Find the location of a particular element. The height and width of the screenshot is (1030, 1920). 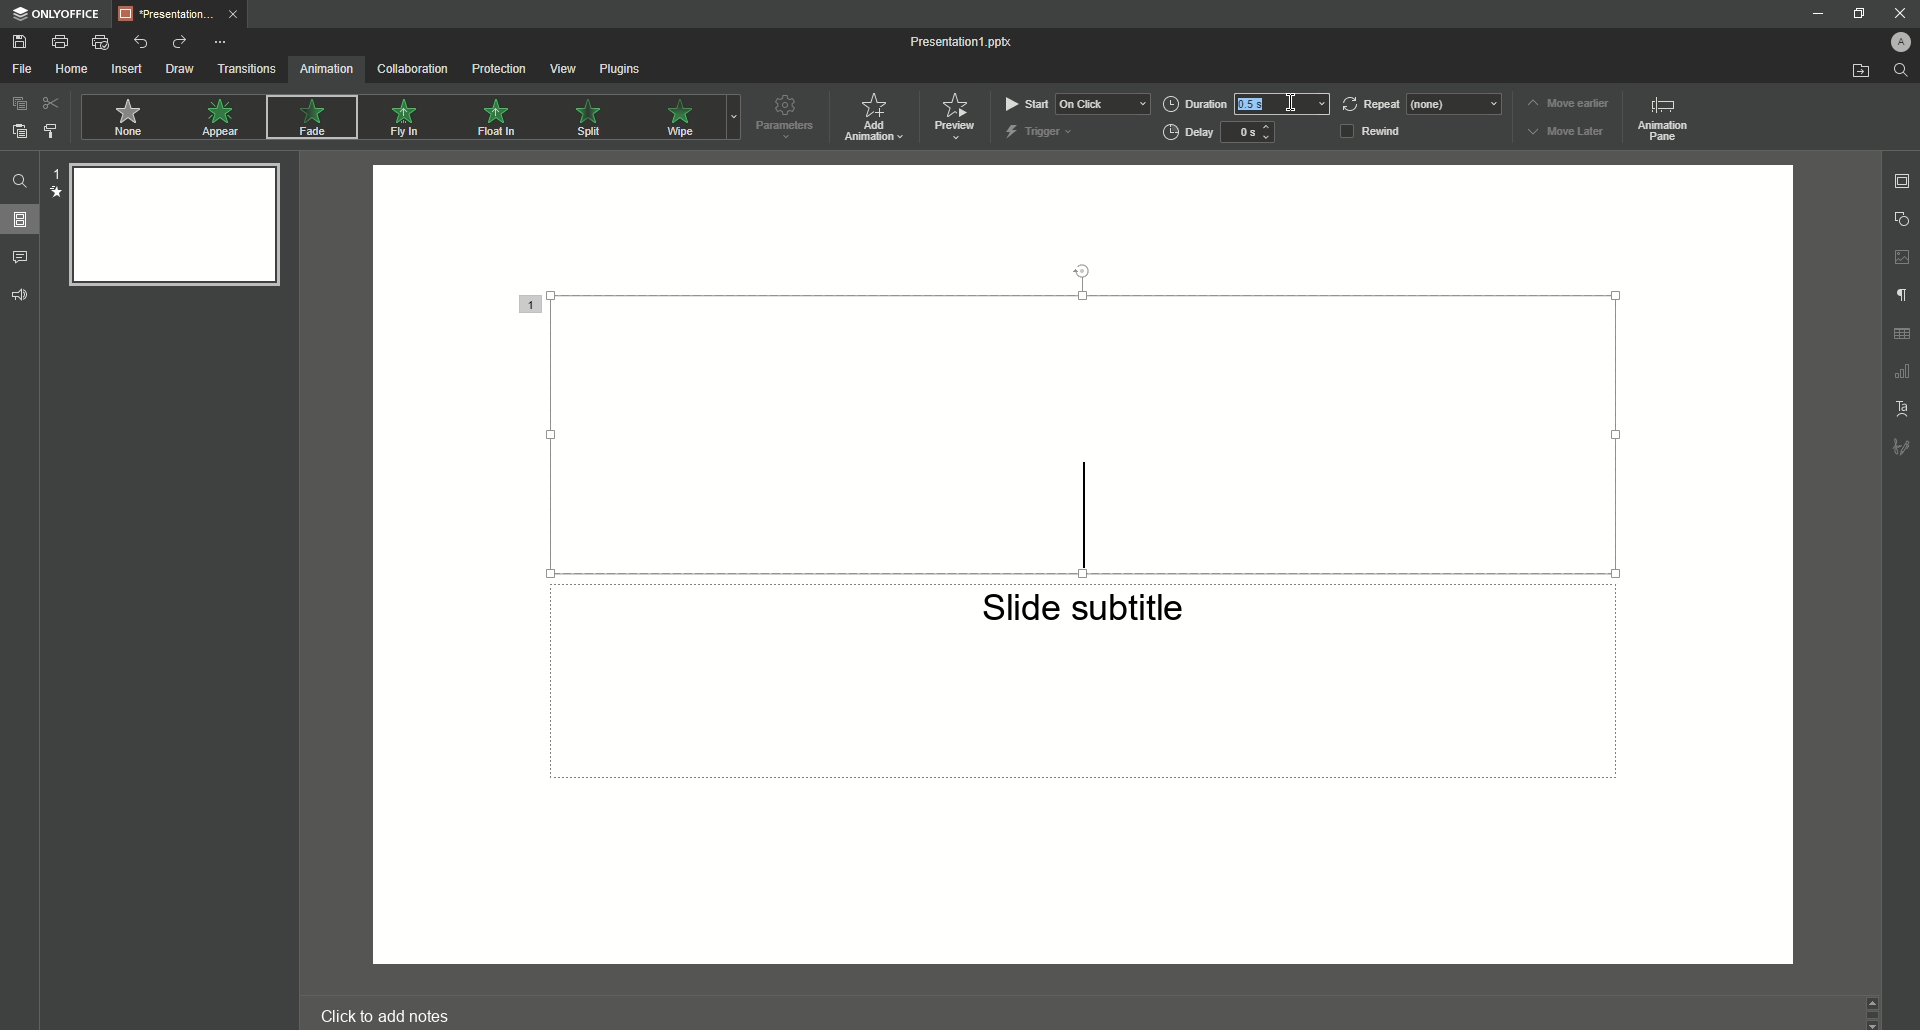

Cut is located at coordinates (52, 103).